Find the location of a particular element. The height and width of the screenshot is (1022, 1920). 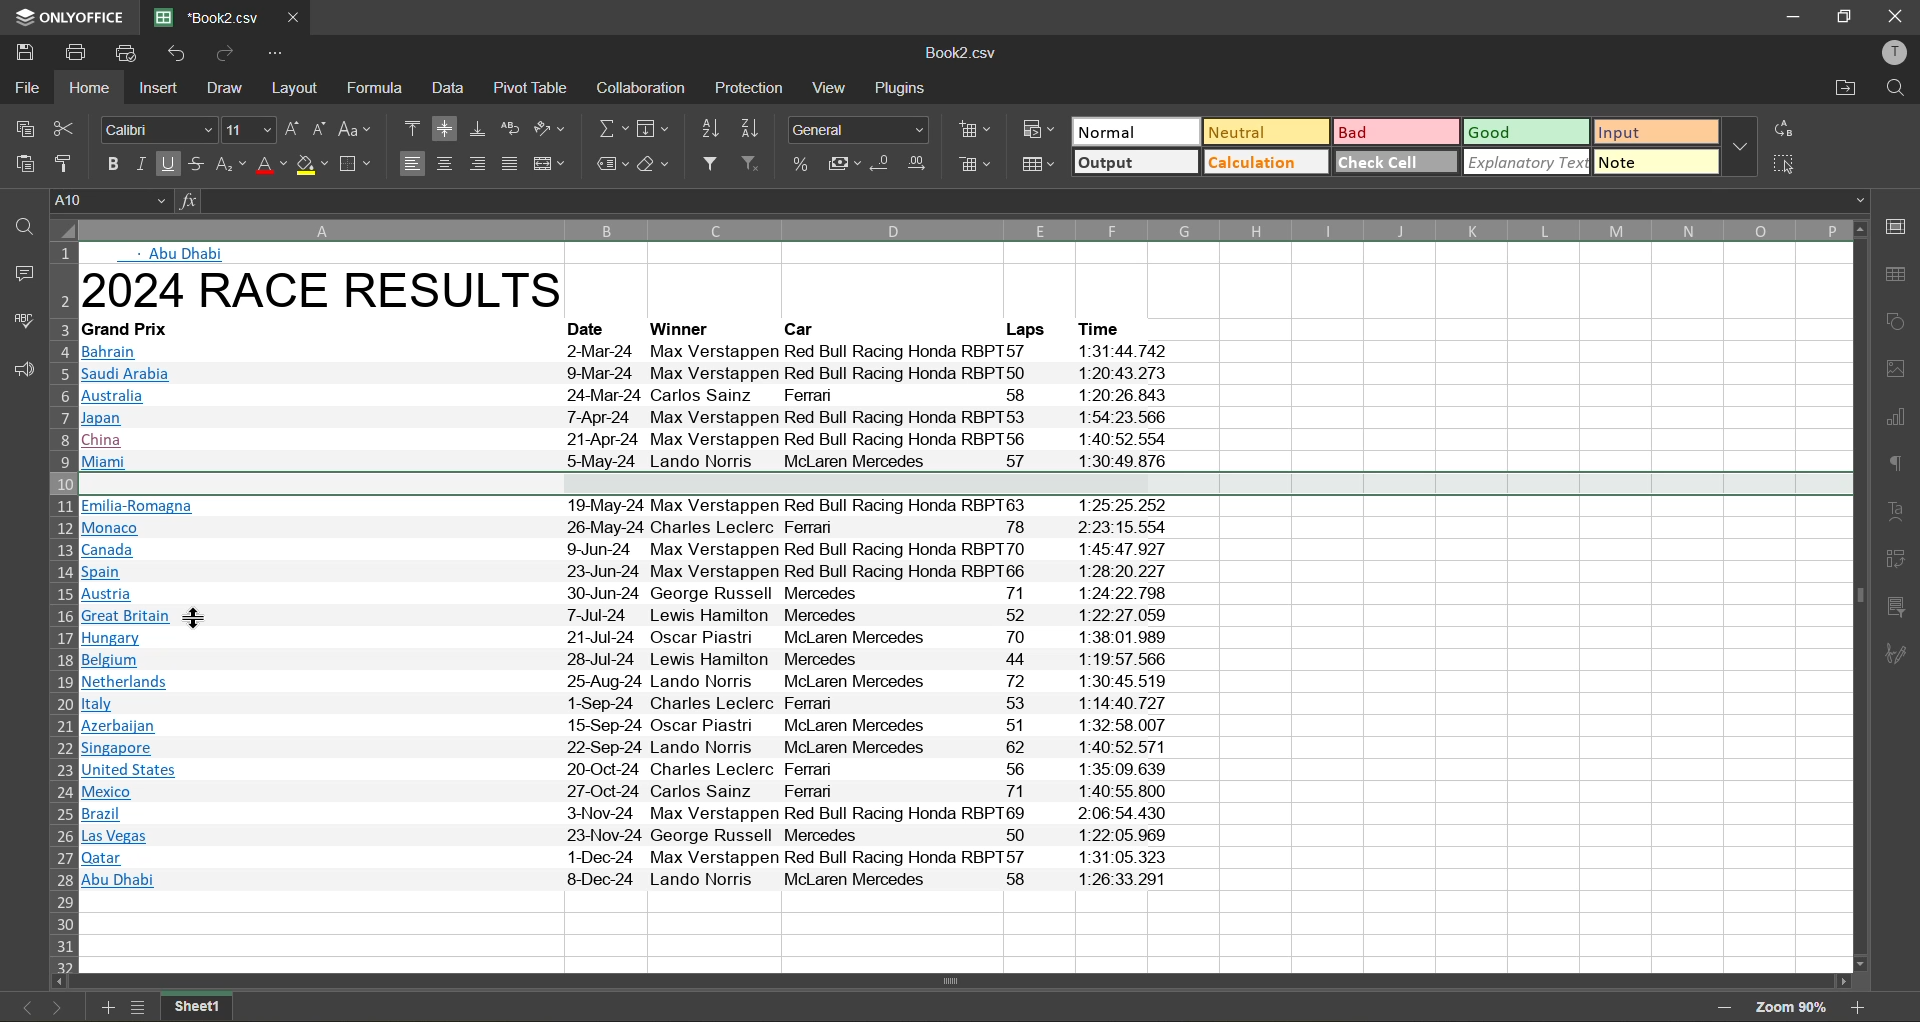

summation is located at coordinates (608, 128).